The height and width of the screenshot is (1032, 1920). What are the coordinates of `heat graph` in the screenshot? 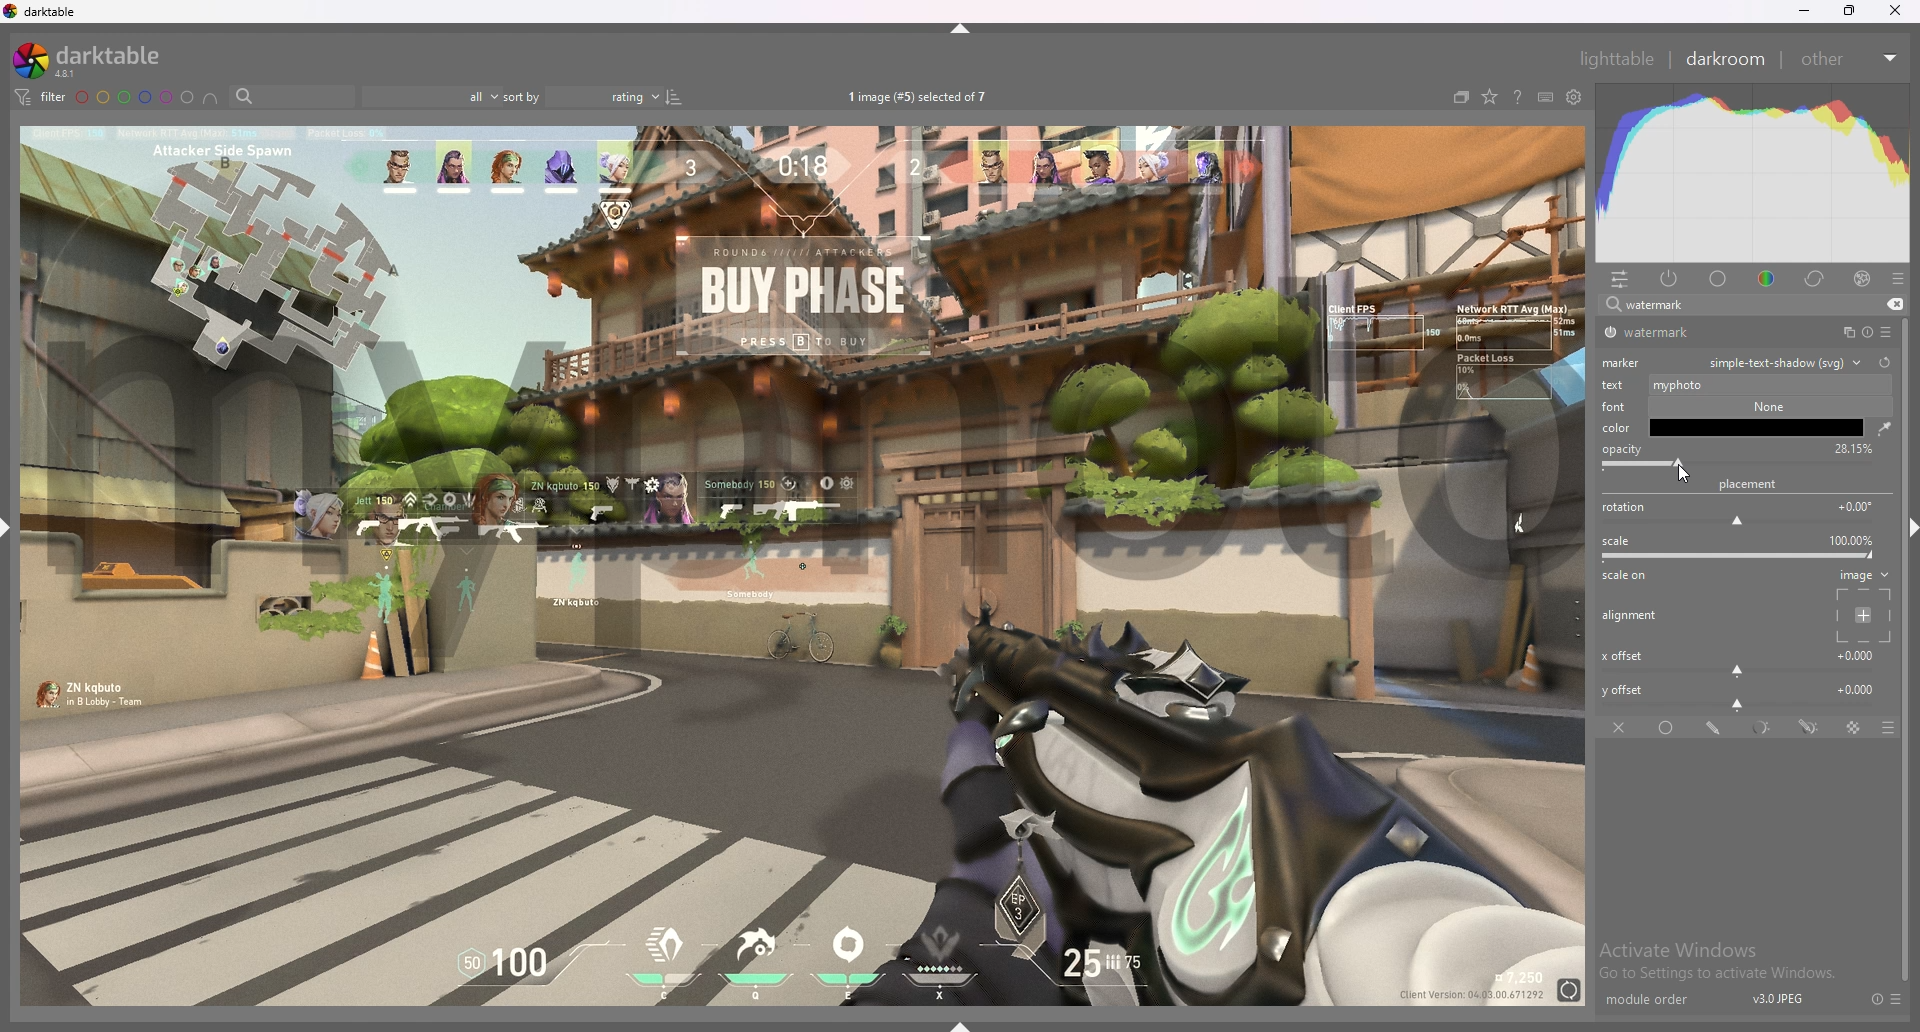 It's located at (1753, 173).